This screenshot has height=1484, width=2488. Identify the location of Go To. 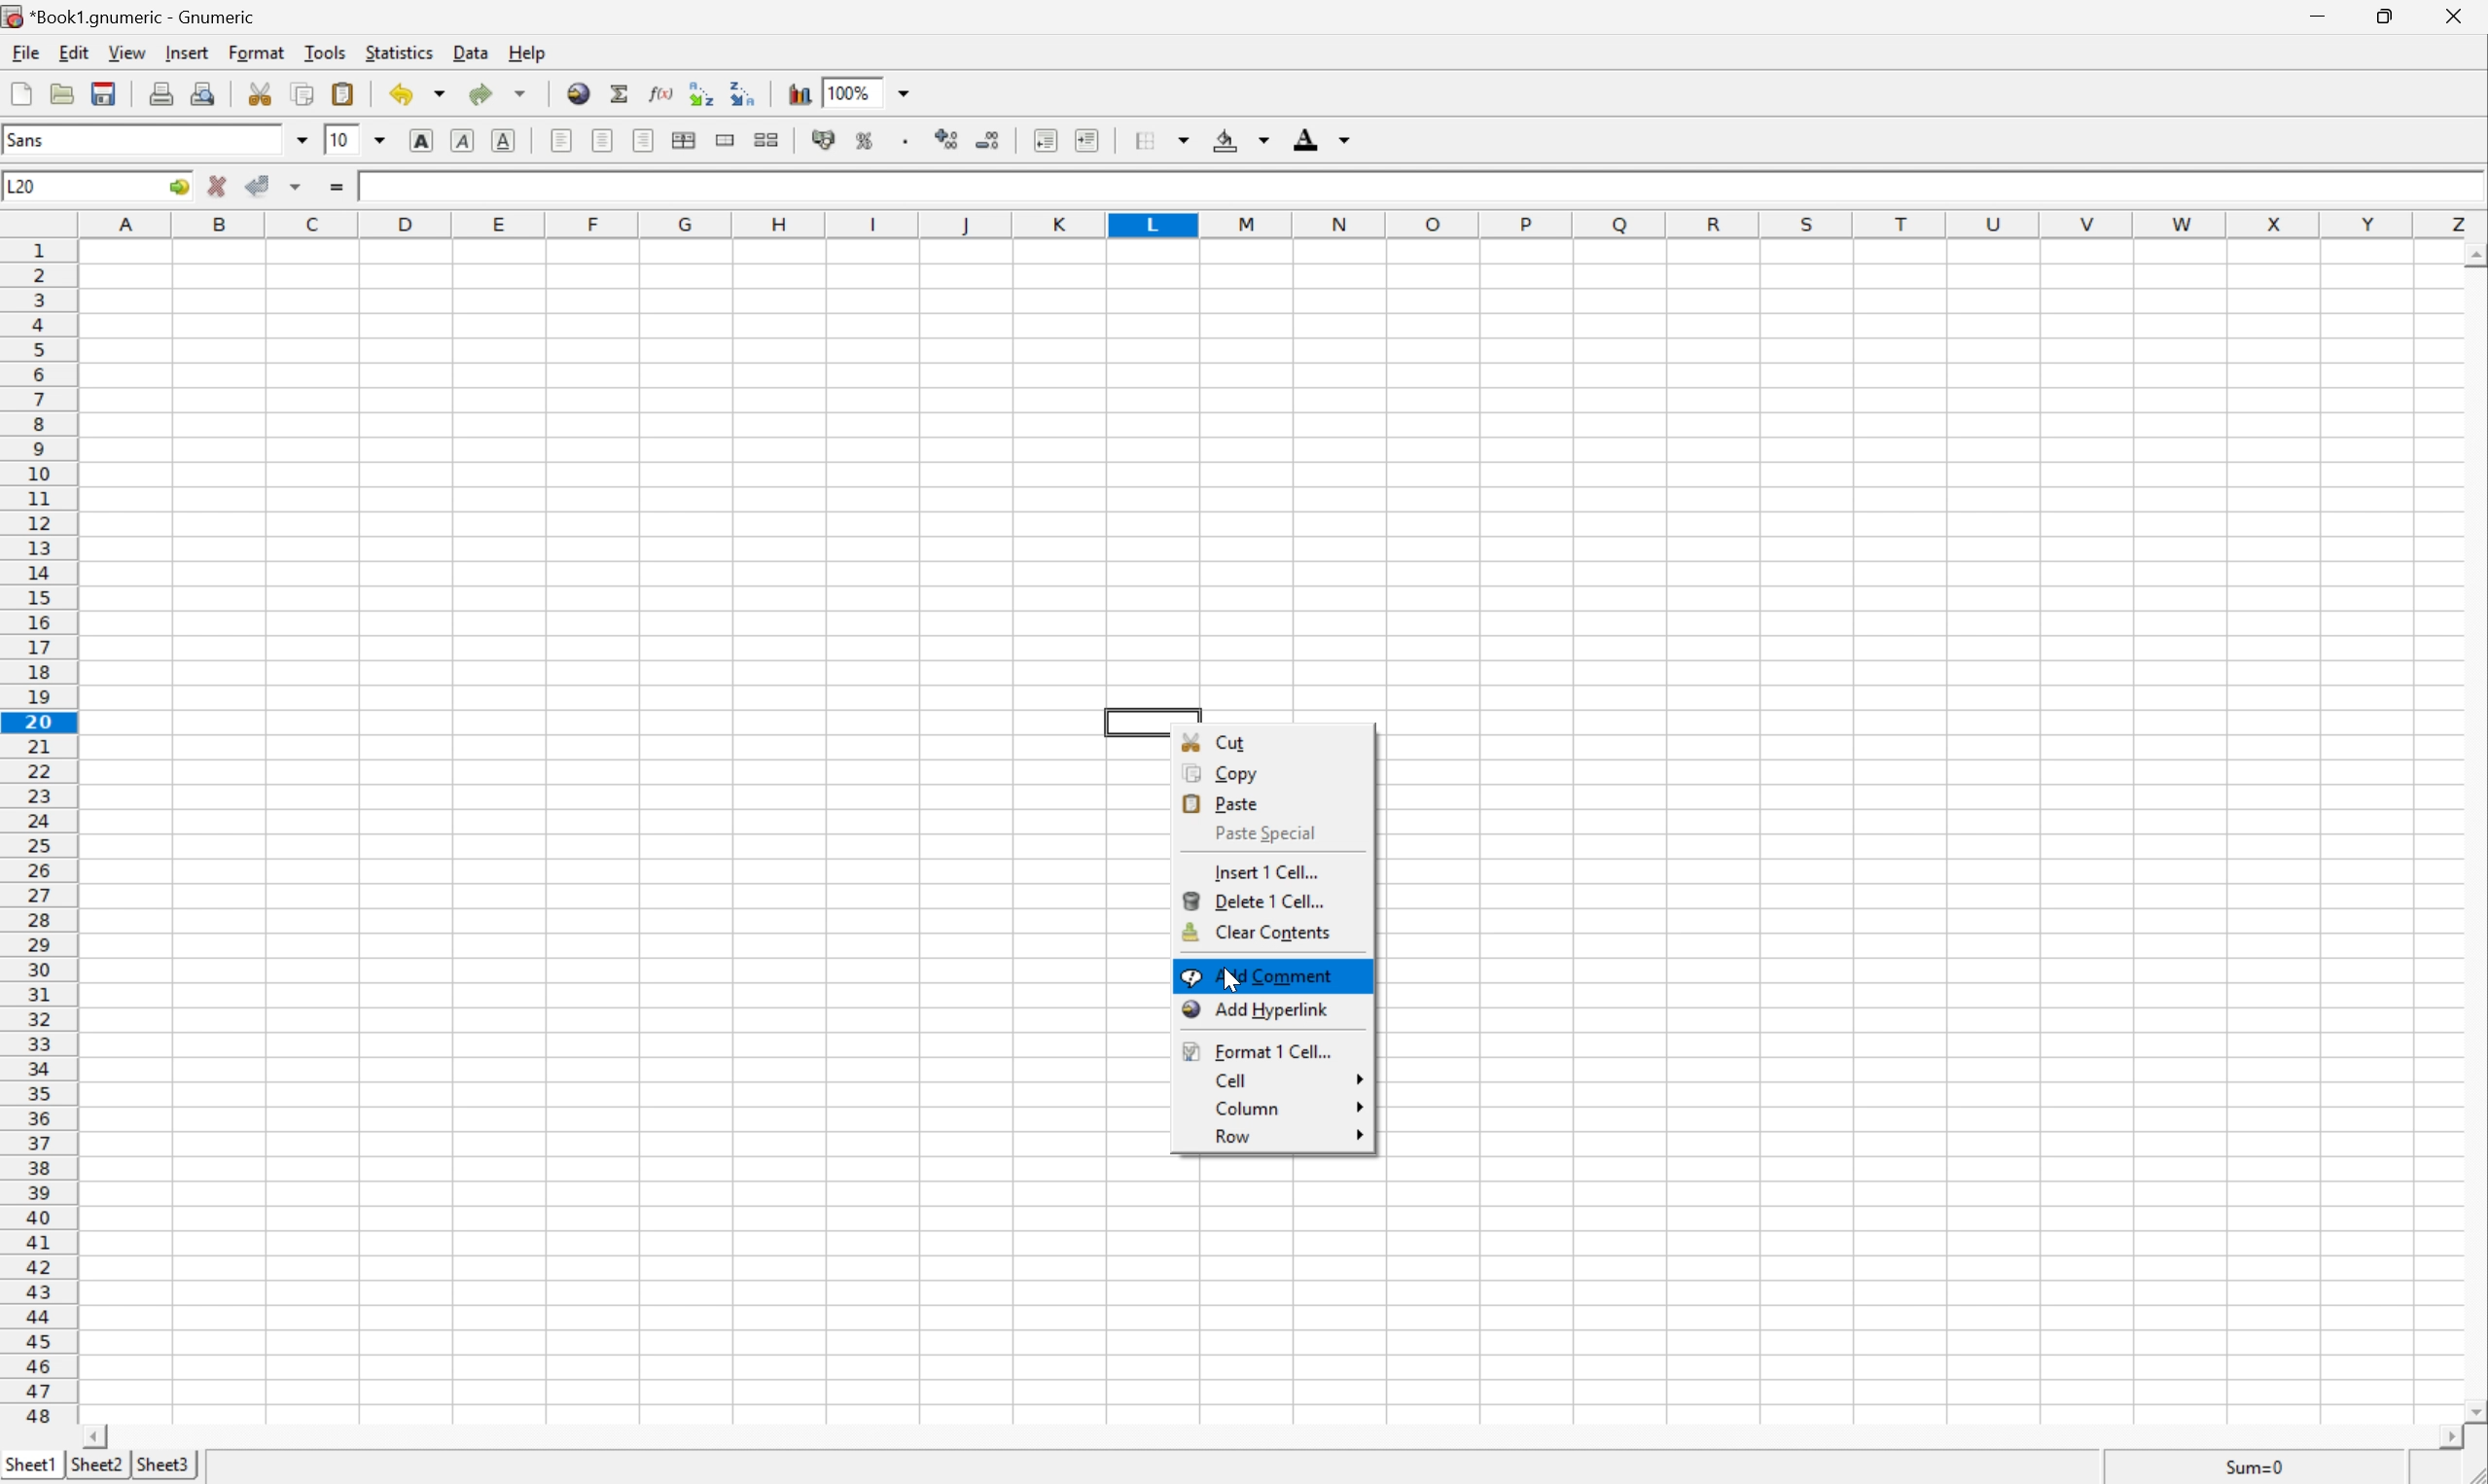
(179, 187).